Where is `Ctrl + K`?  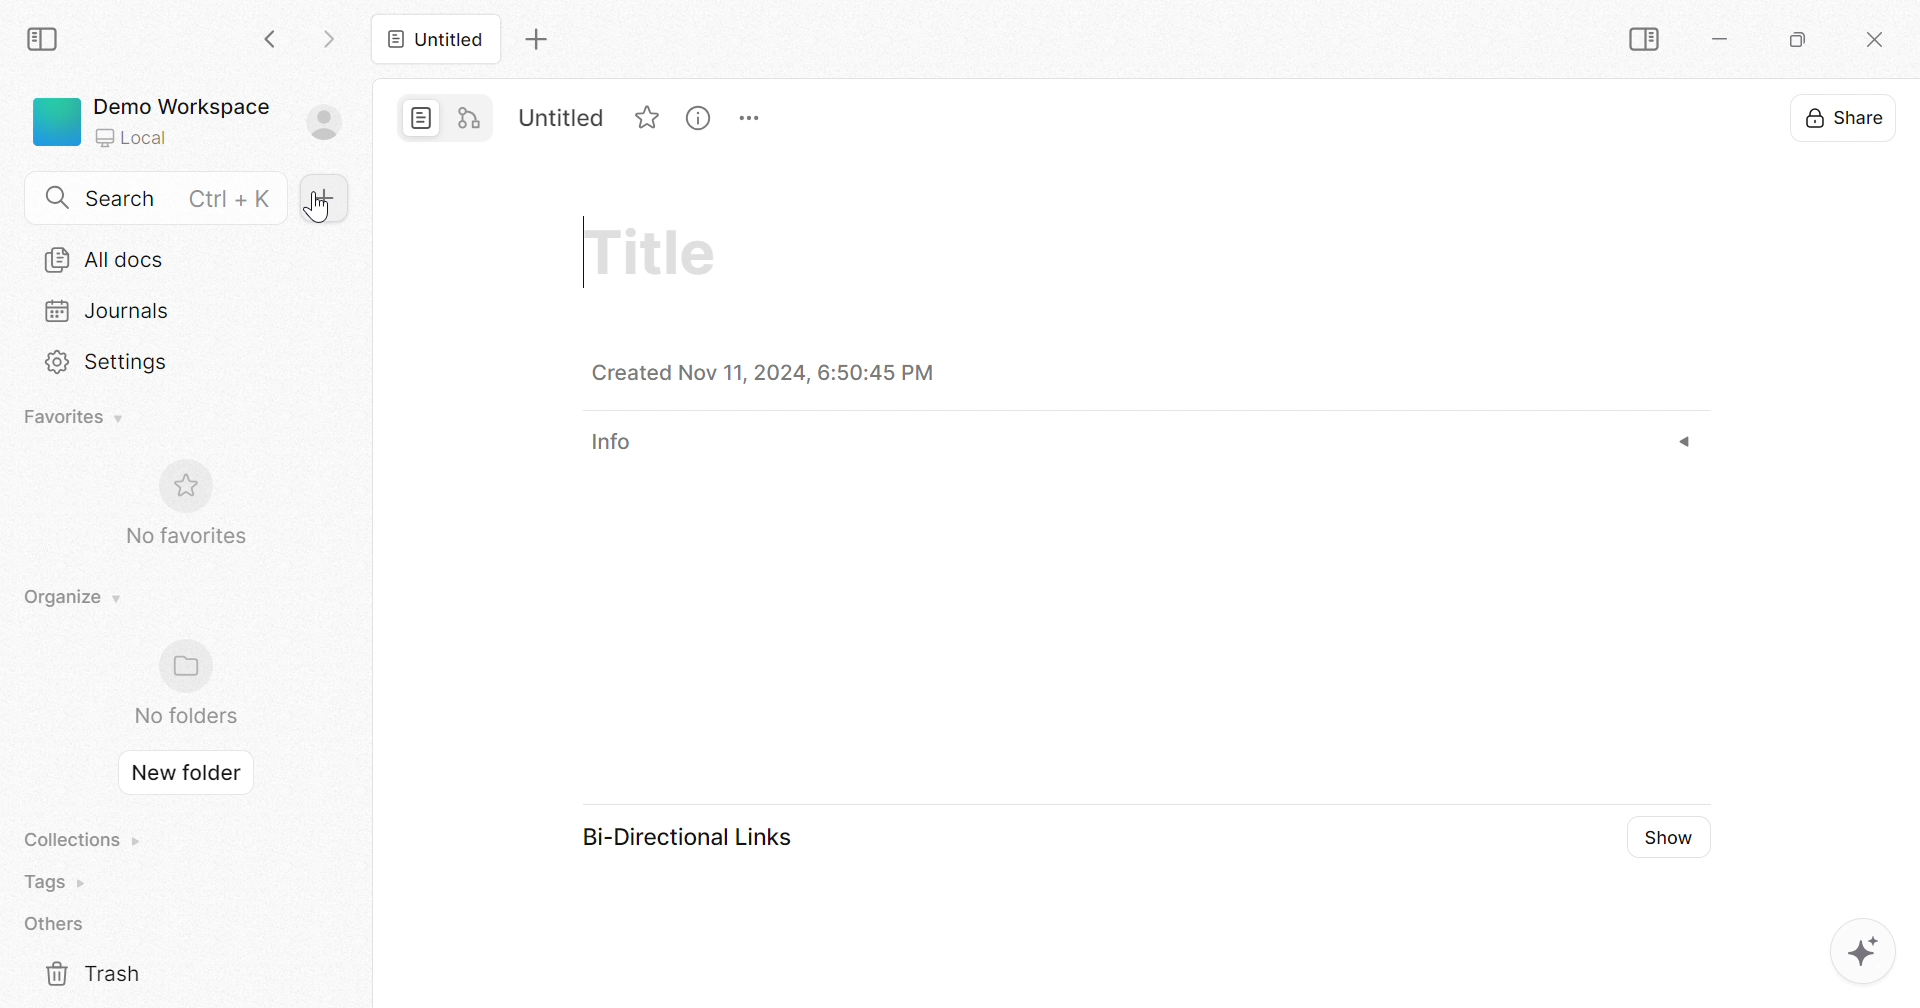 Ctrl + K is located at coordinates (232, 199).